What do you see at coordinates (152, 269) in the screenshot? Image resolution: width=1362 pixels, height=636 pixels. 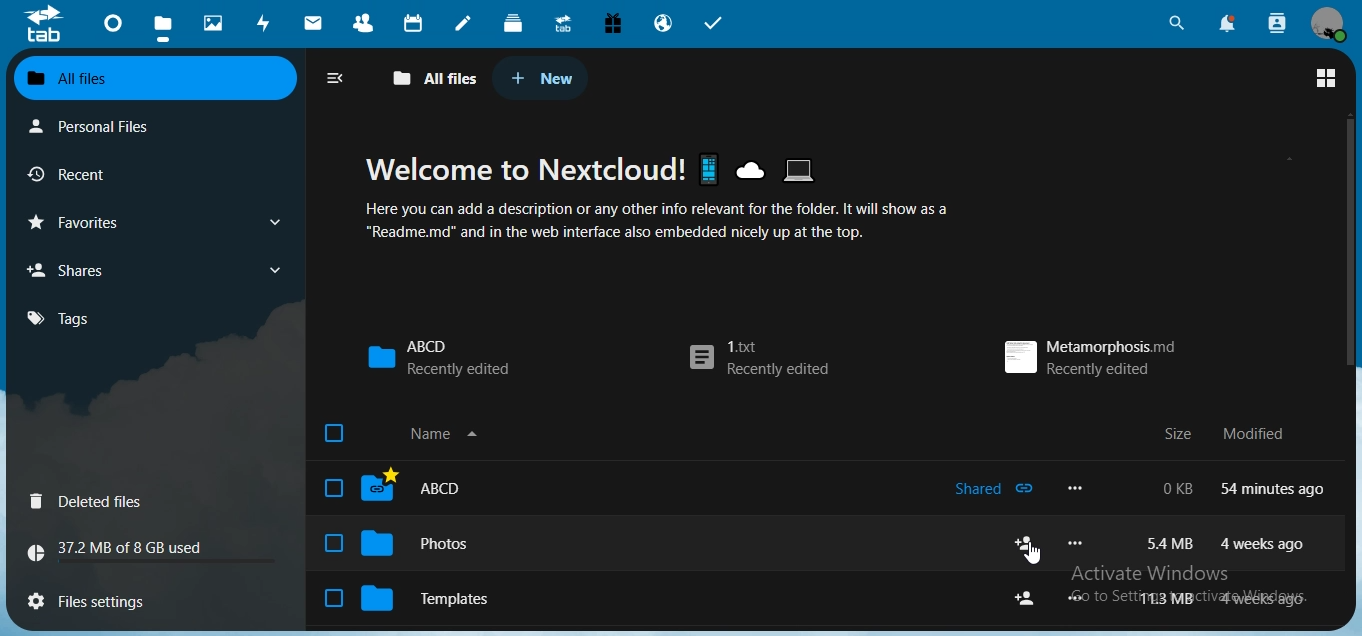 I see `shares` at bounding box center [152, 269].